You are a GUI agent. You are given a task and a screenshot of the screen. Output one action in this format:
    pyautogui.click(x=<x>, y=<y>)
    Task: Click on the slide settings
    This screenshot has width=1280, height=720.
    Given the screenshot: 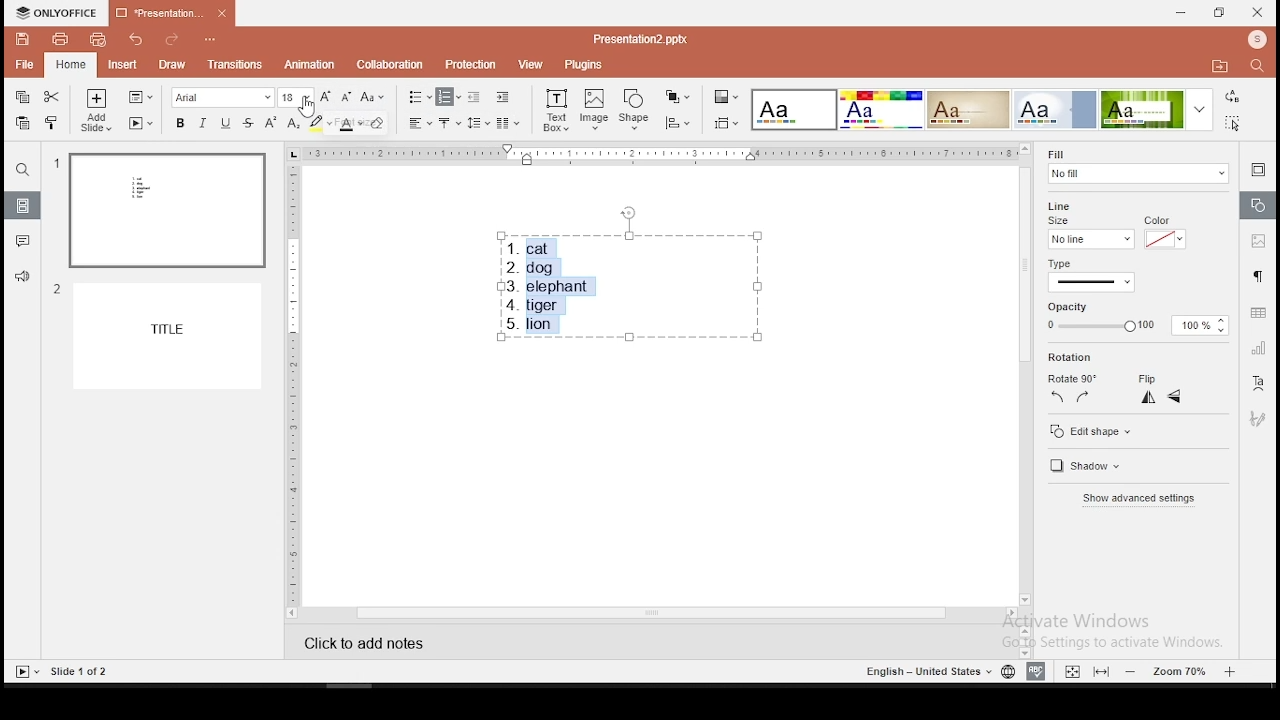 What is the action you would take?
    pyautogui.click(x=1257, y=170)
    